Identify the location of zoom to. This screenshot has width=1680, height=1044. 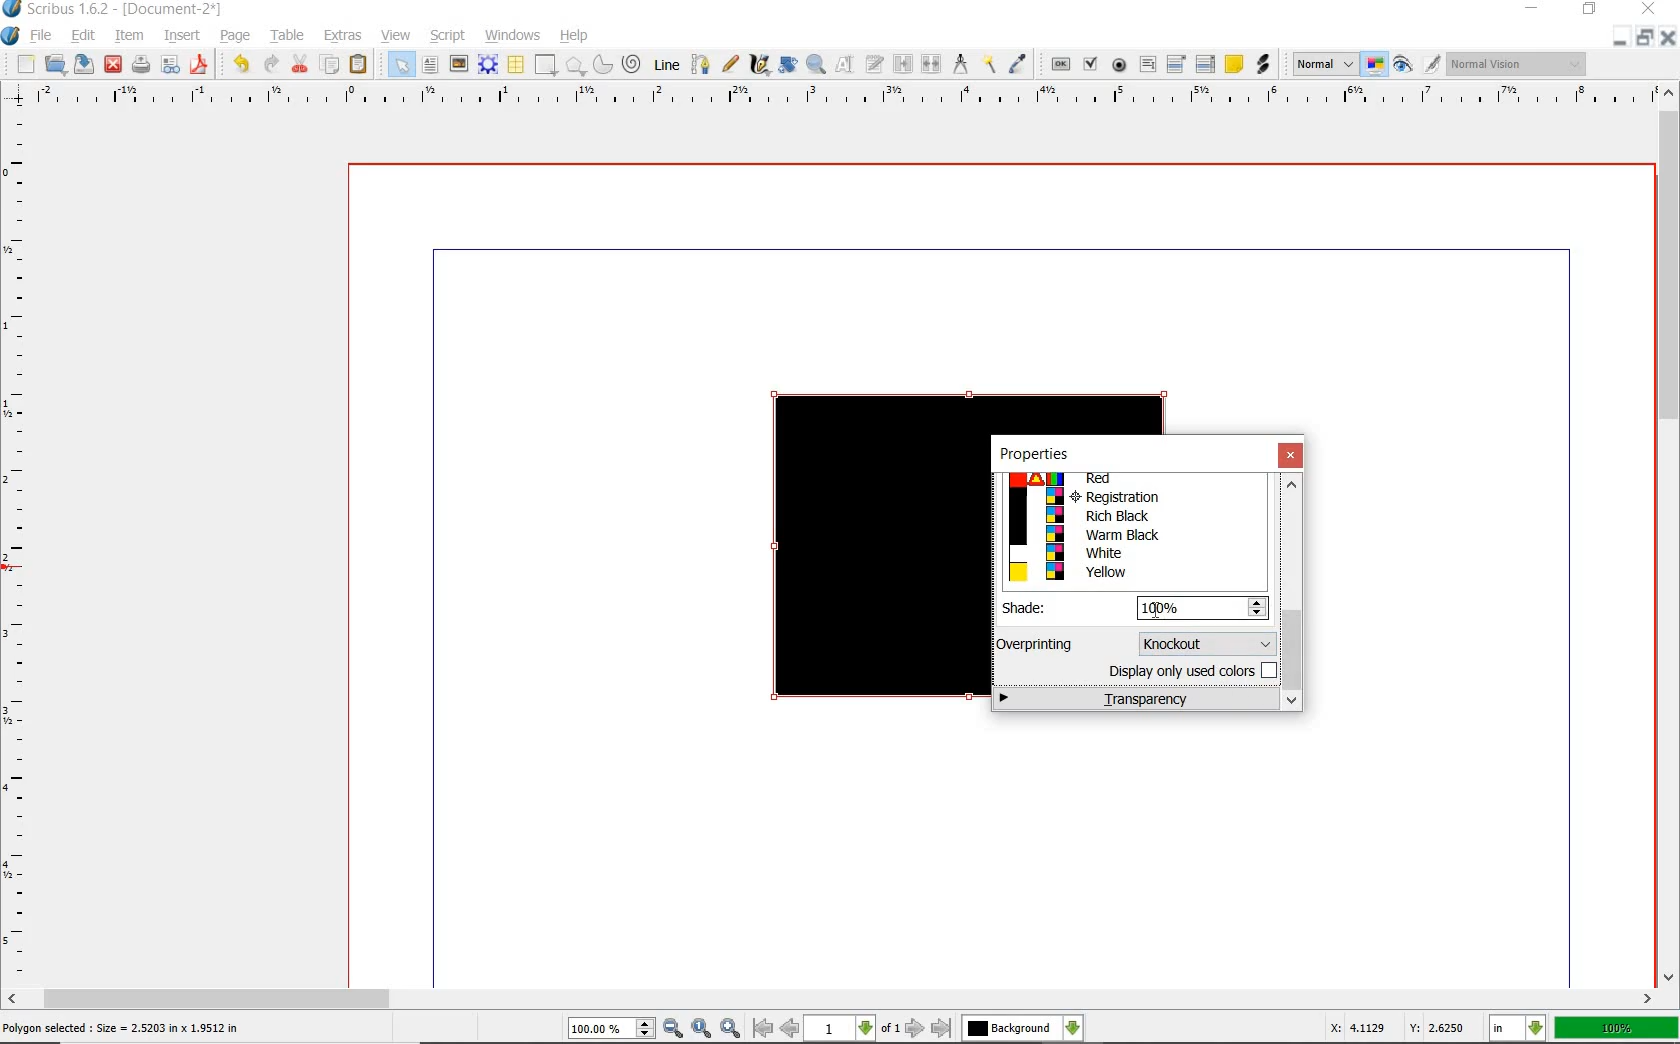
(701, 1028).